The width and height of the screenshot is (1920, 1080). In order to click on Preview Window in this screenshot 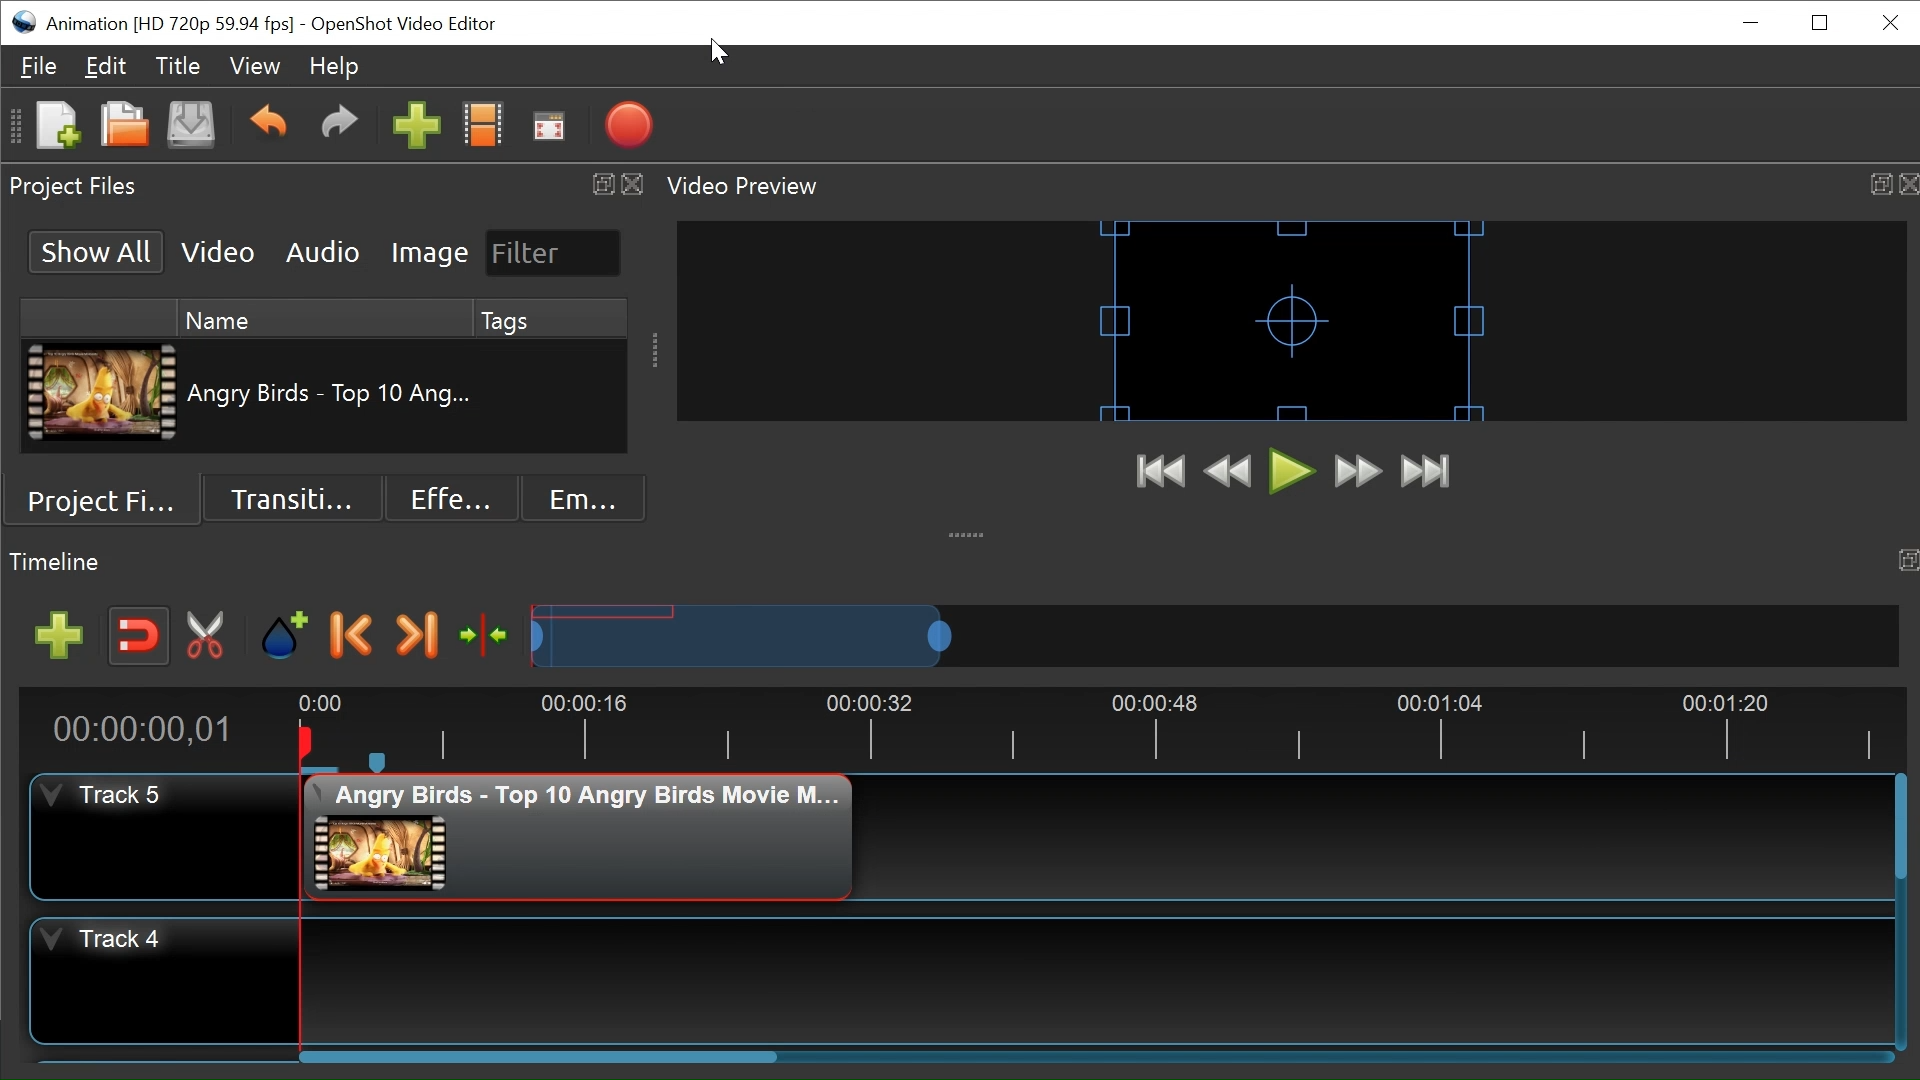, I will do `click(1293, 321)`.